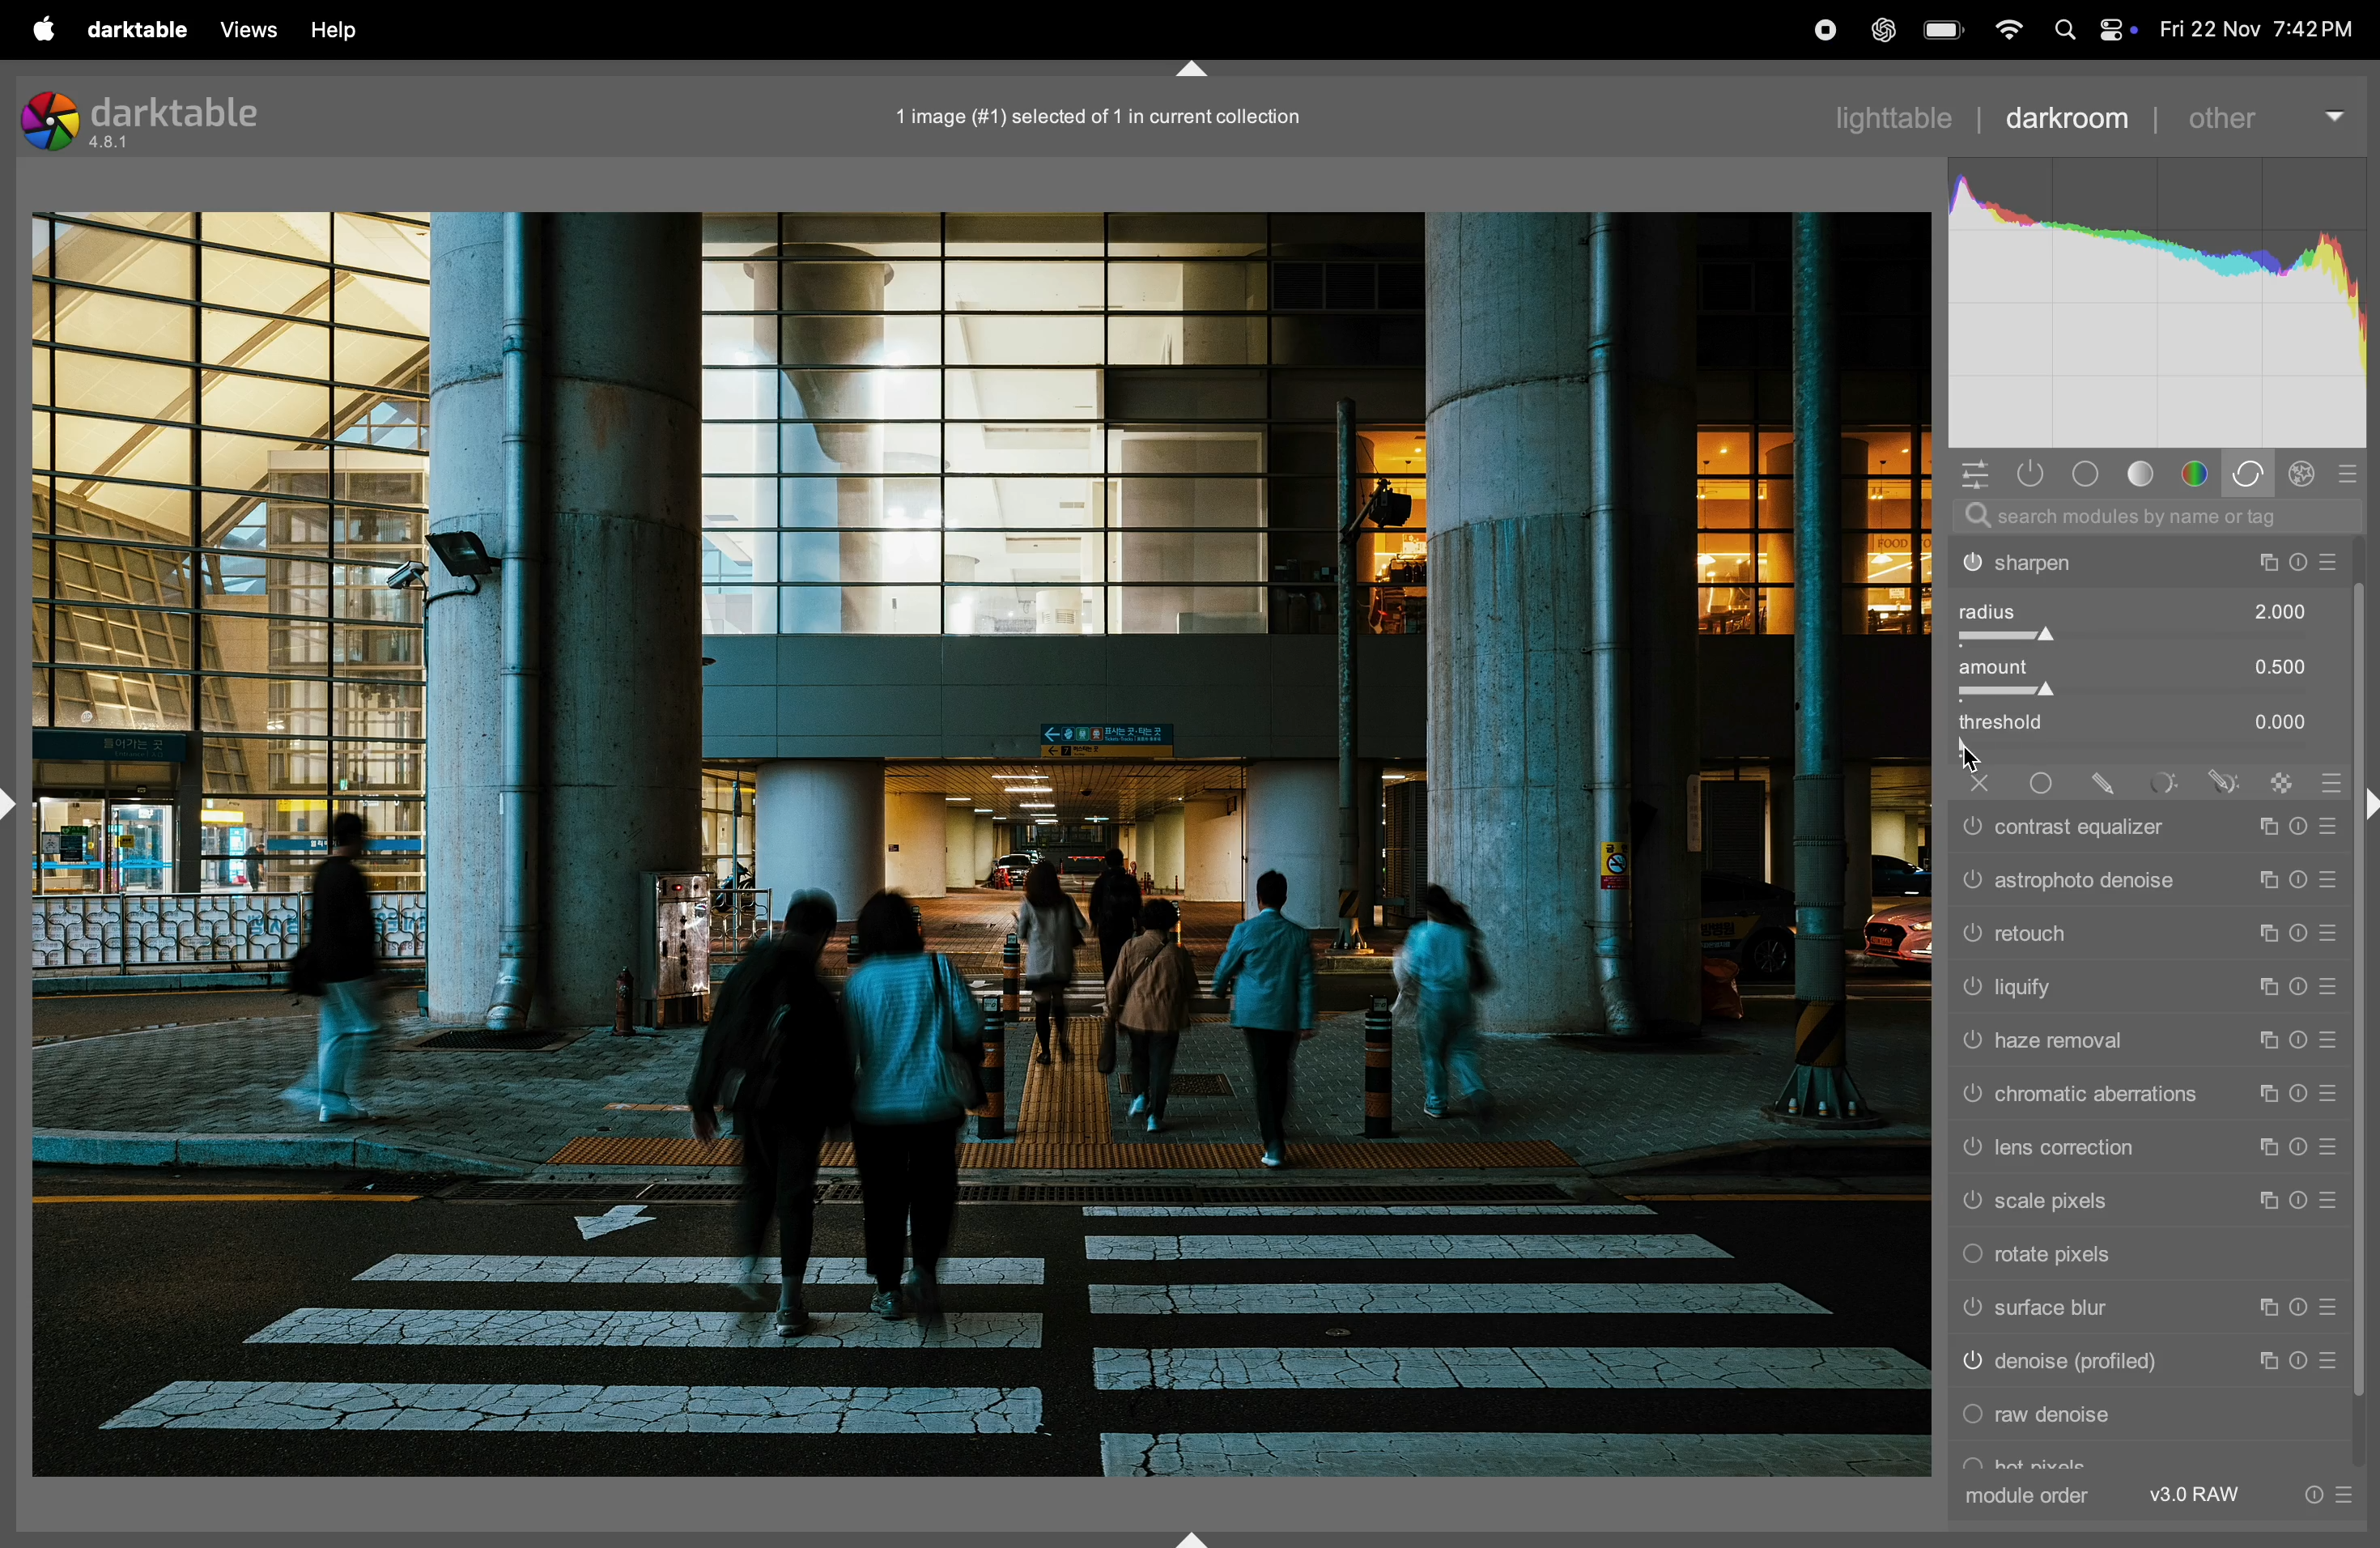 Image resolution: width=2380 pixels, height=1548 pixels. Describe the element at coordinates (2147, 1419) in the screenshot. I see `raw denoise` at that location.